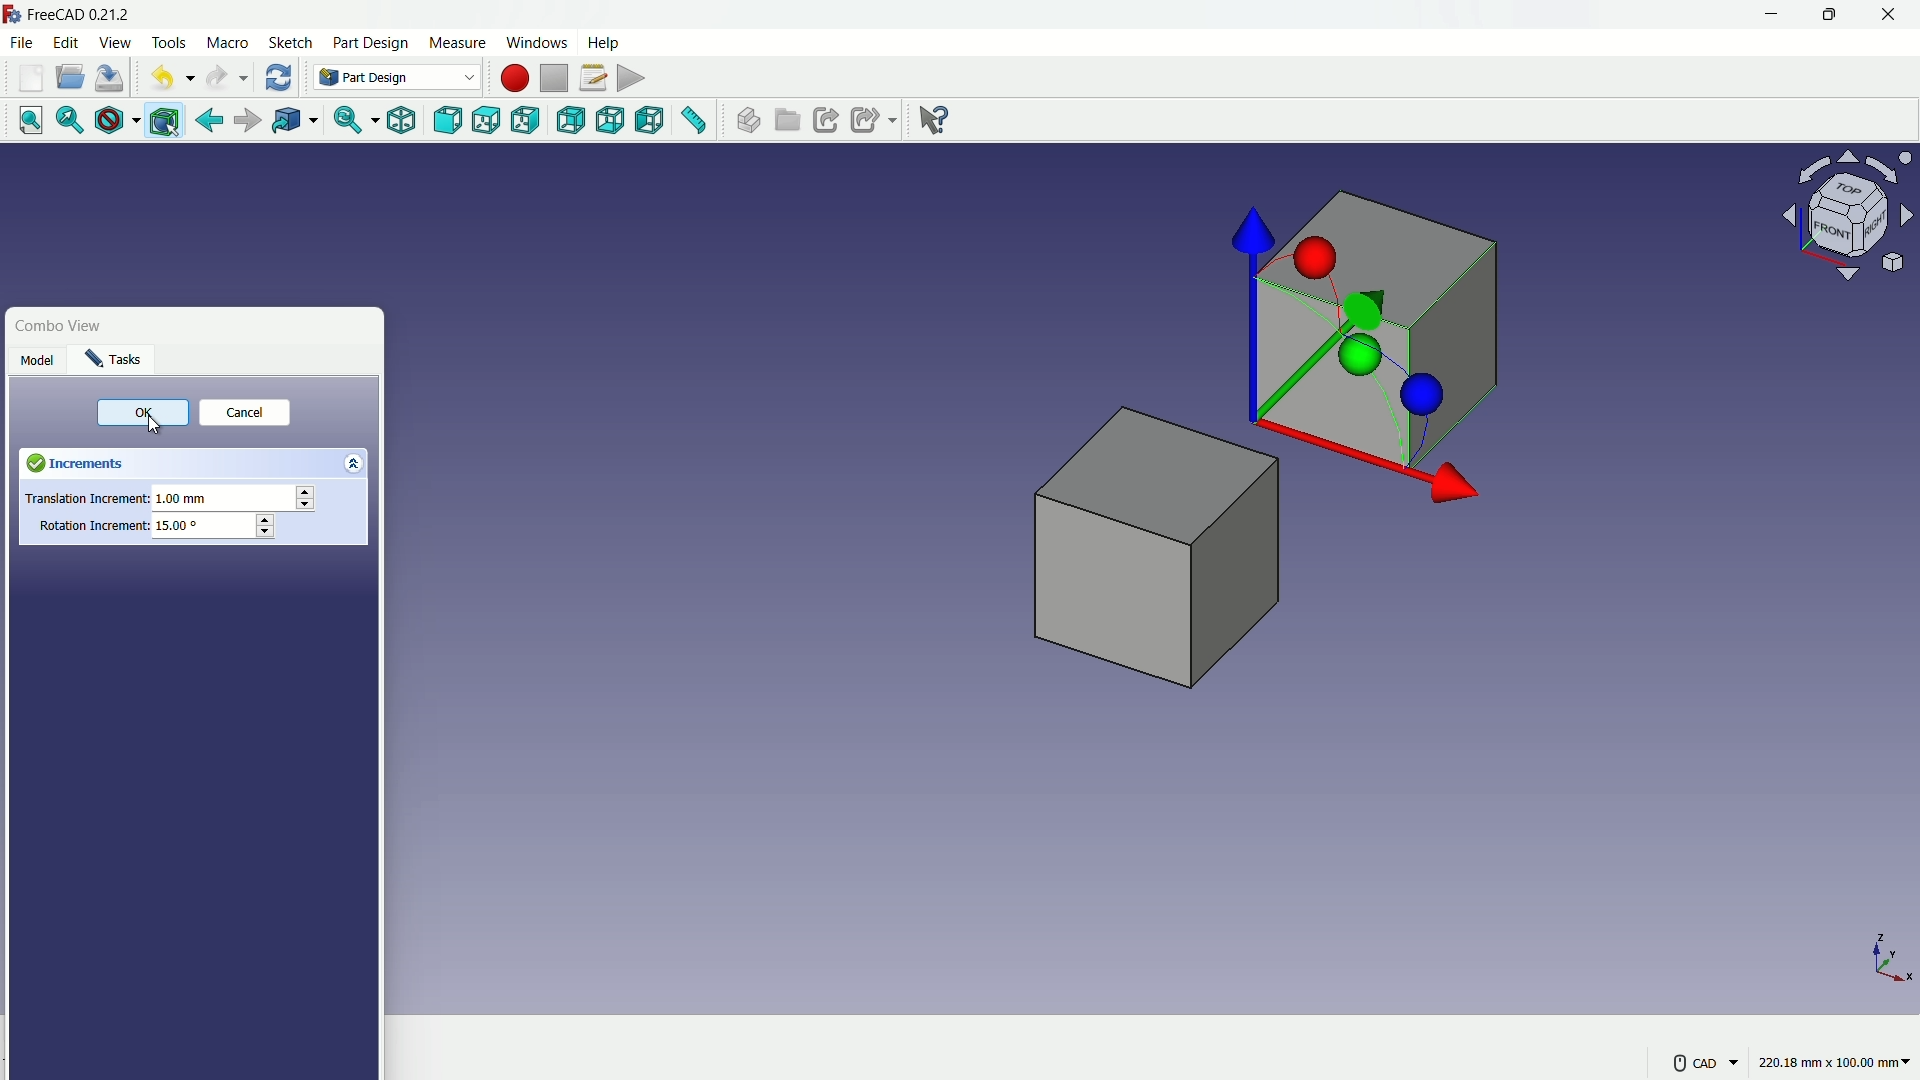 The height and width of the screenshot is (1080, 1920). I want to click on start macros, so click(513, 78).